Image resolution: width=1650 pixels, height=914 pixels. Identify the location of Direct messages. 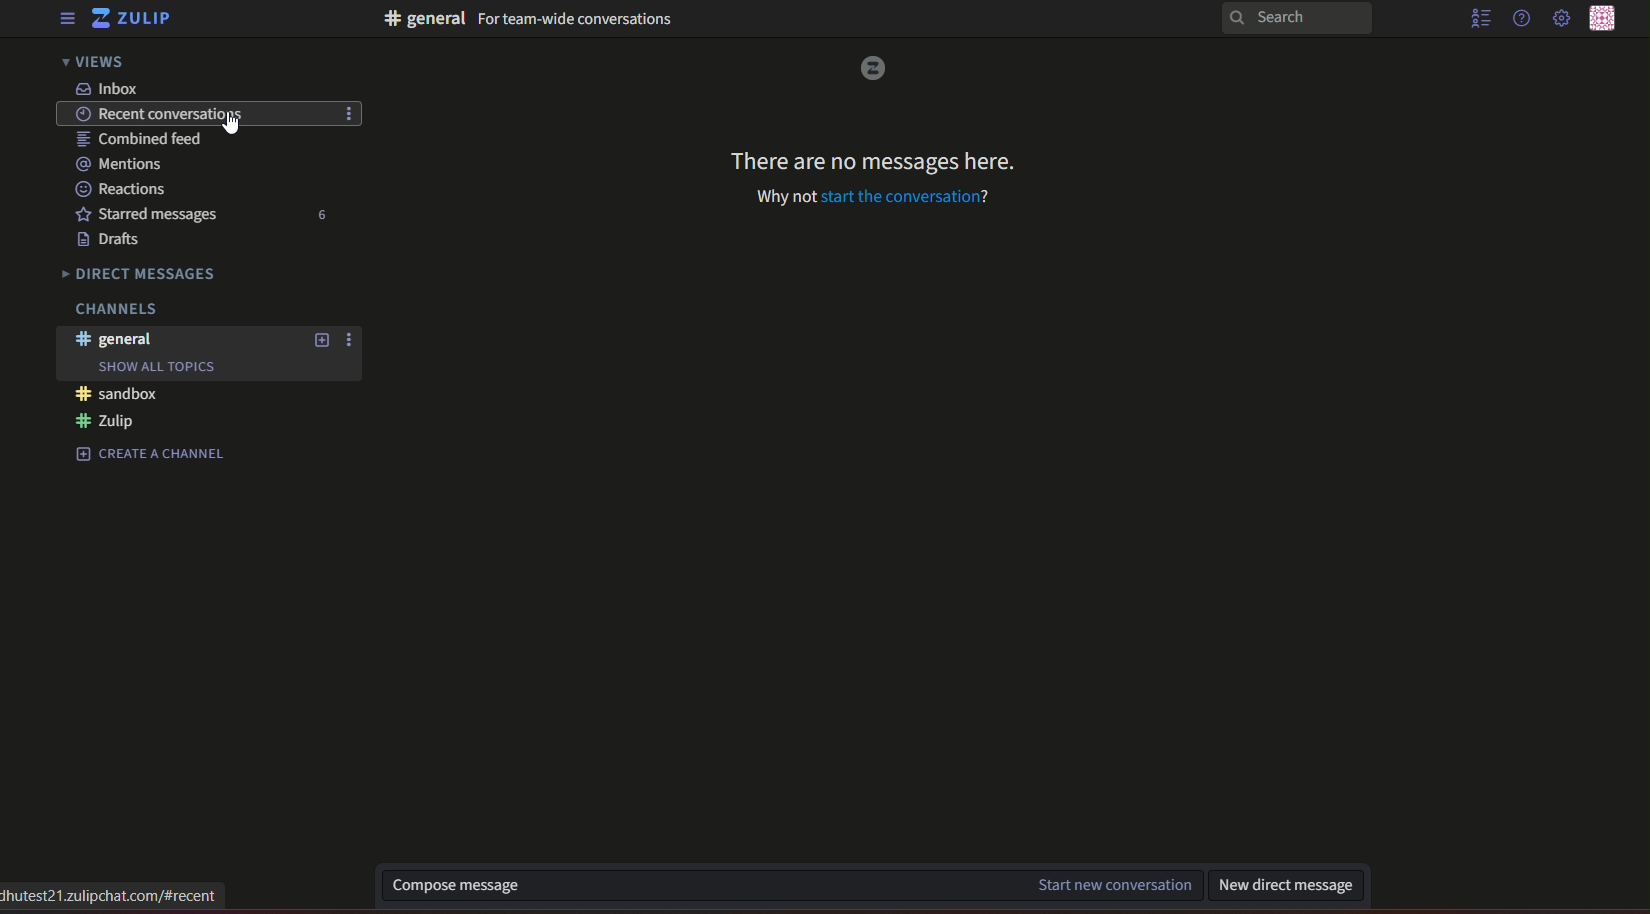
(143, 272).